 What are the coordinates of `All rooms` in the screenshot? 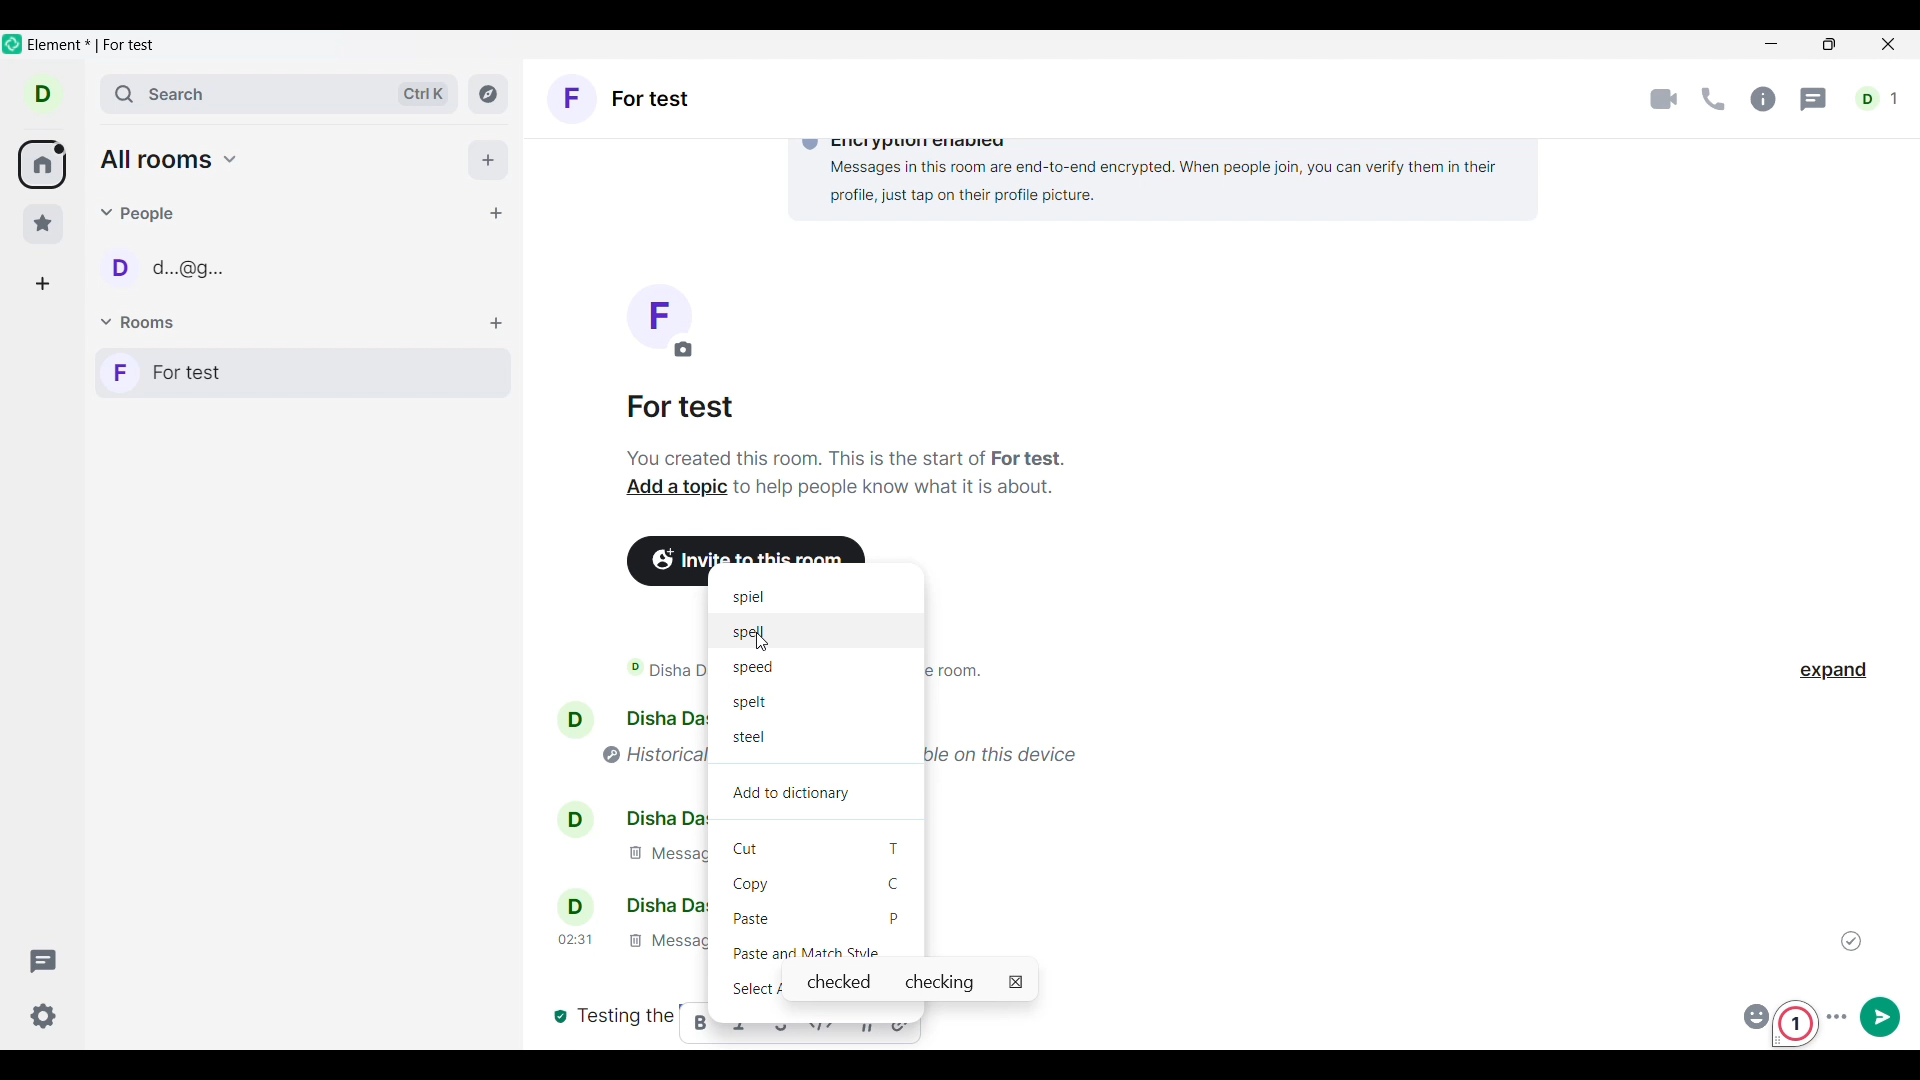 It's located at (42, 165).